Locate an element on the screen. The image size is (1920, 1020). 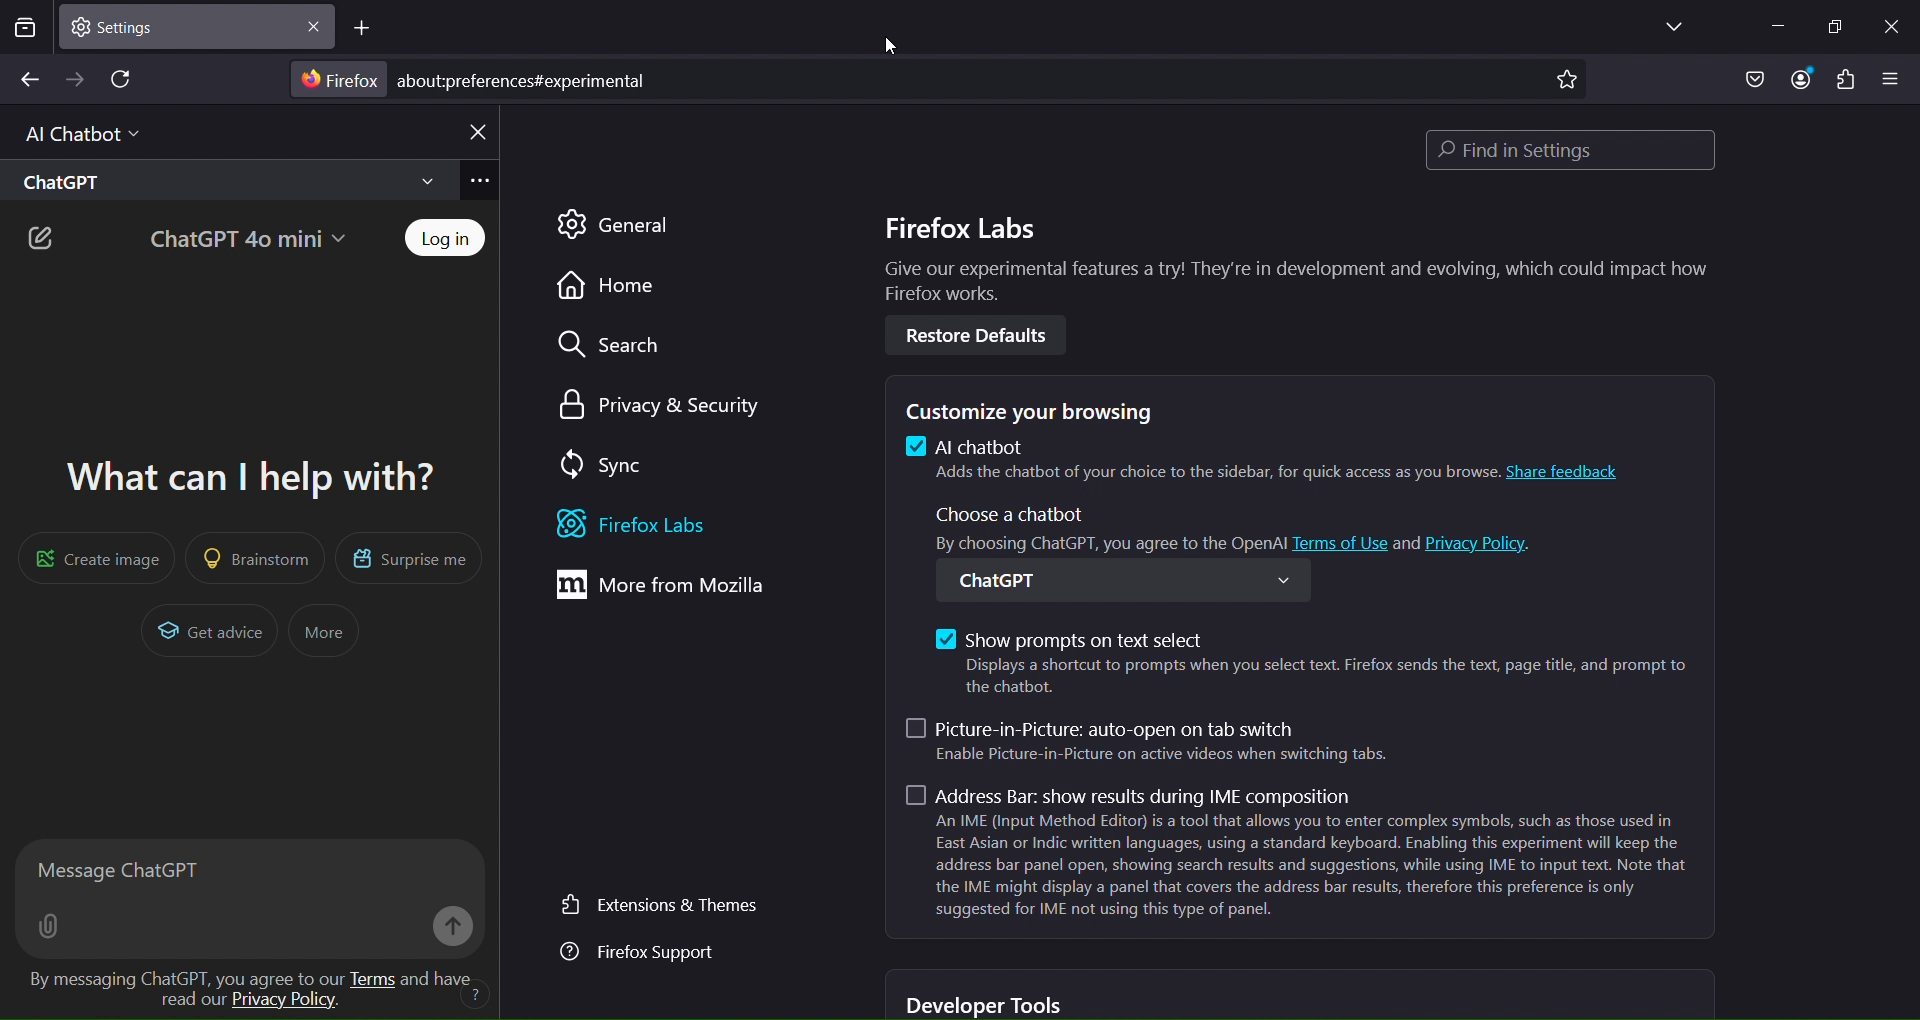
4 show prompts on text select
Displays a shortcut to prompts when you select text. Firefox sends the text, page title, and prompt to
the chatbot. is located at coordinates (1305, 660).